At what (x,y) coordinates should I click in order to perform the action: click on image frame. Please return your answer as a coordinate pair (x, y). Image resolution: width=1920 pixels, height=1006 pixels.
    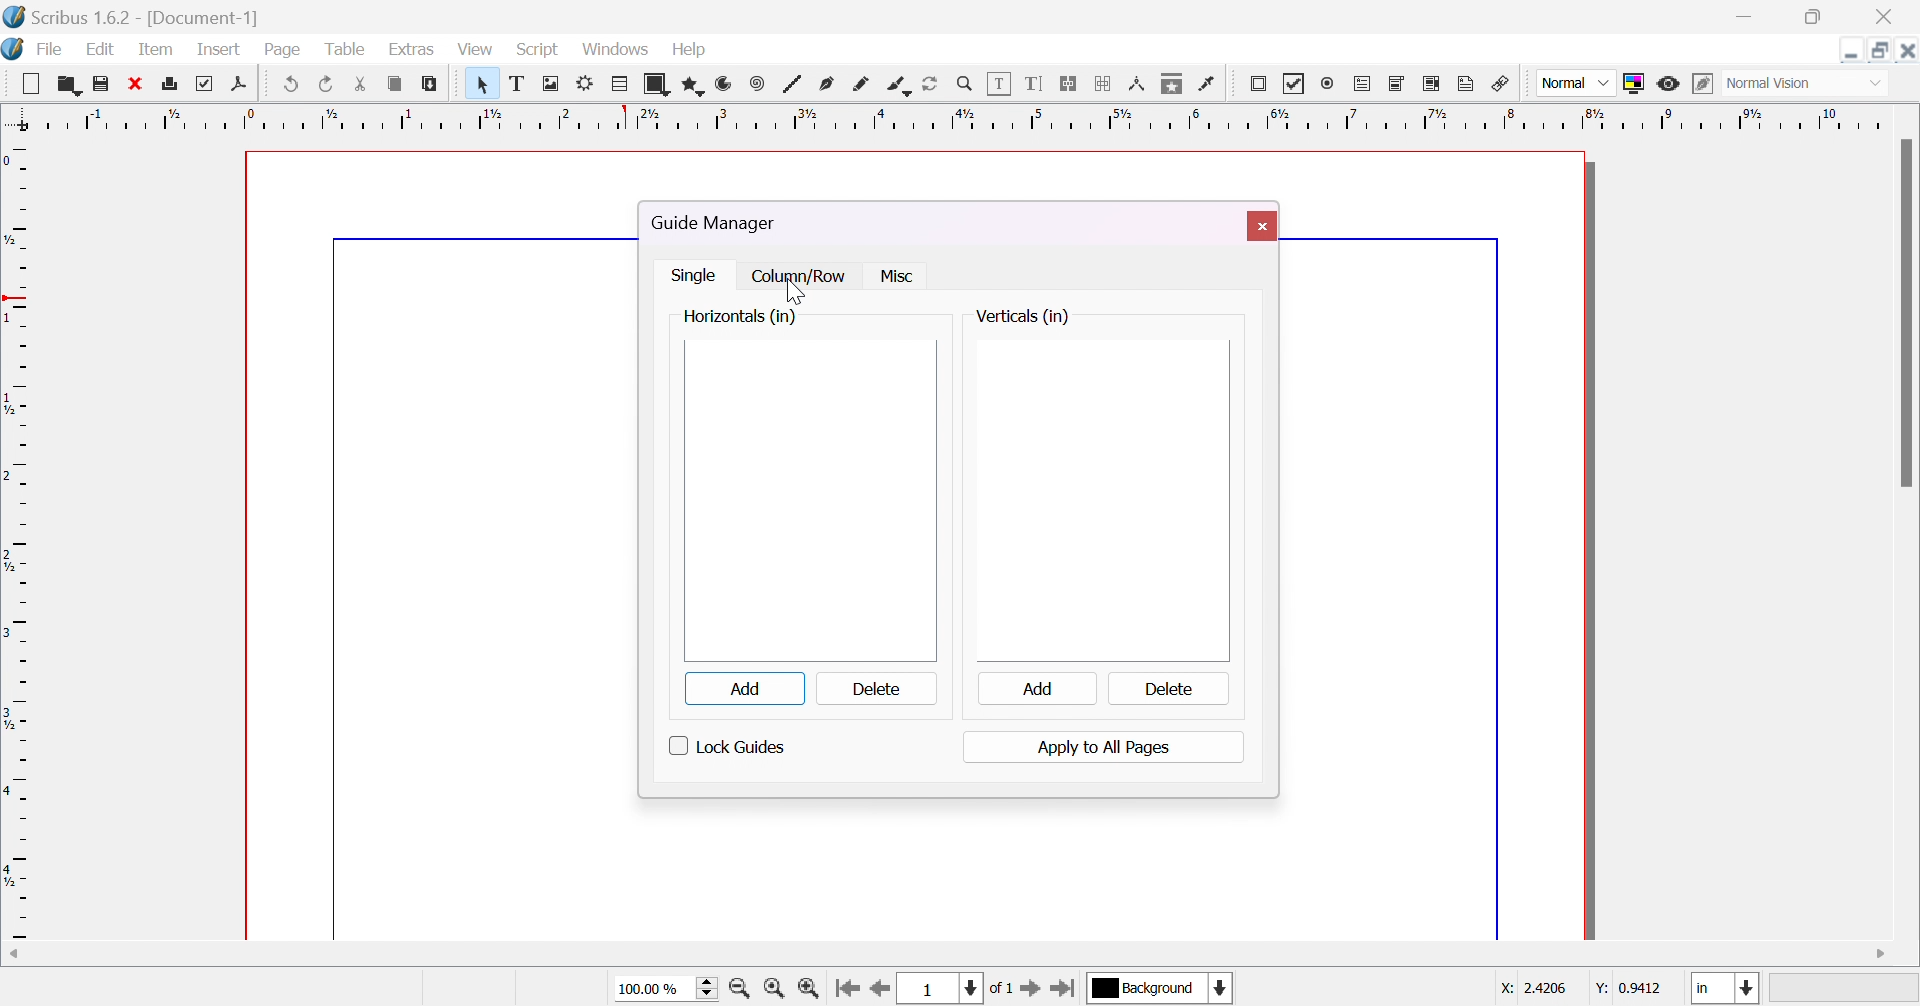
    Looking at the image, I should click on (555, 85).